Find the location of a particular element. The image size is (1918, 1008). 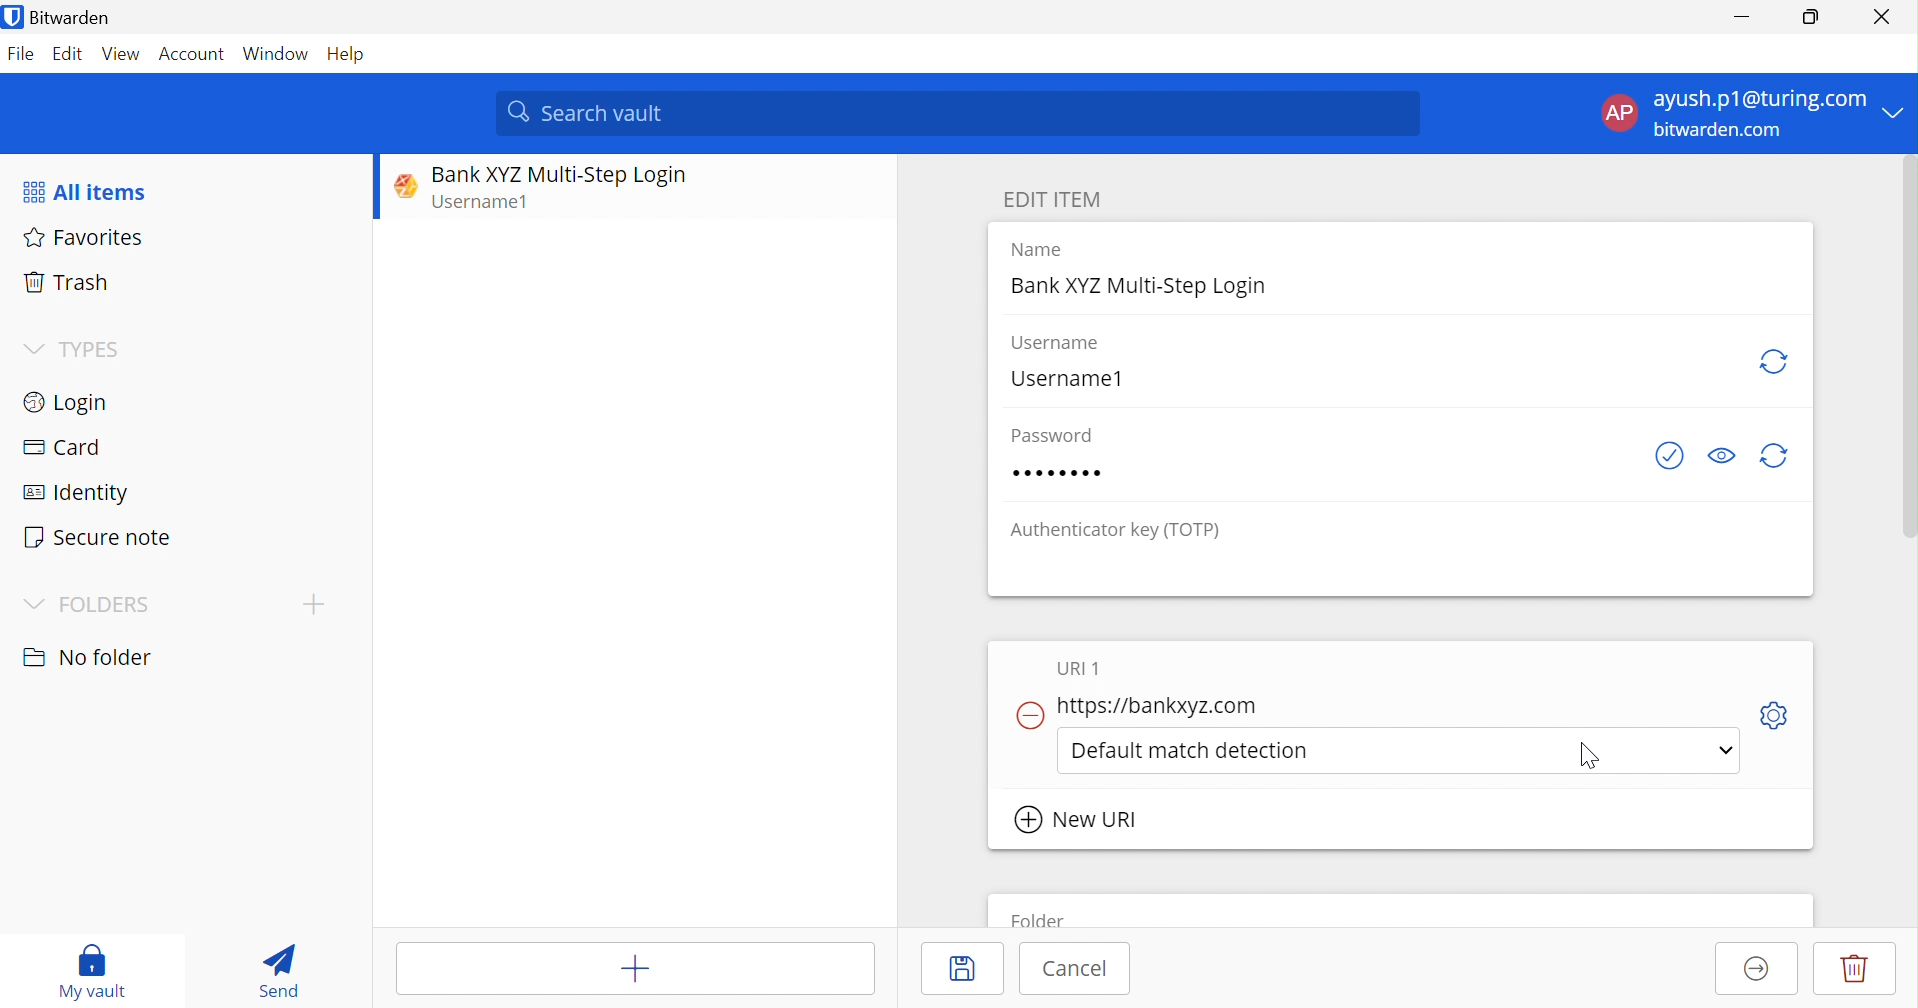

Trash is located at coordinates (65, 279).